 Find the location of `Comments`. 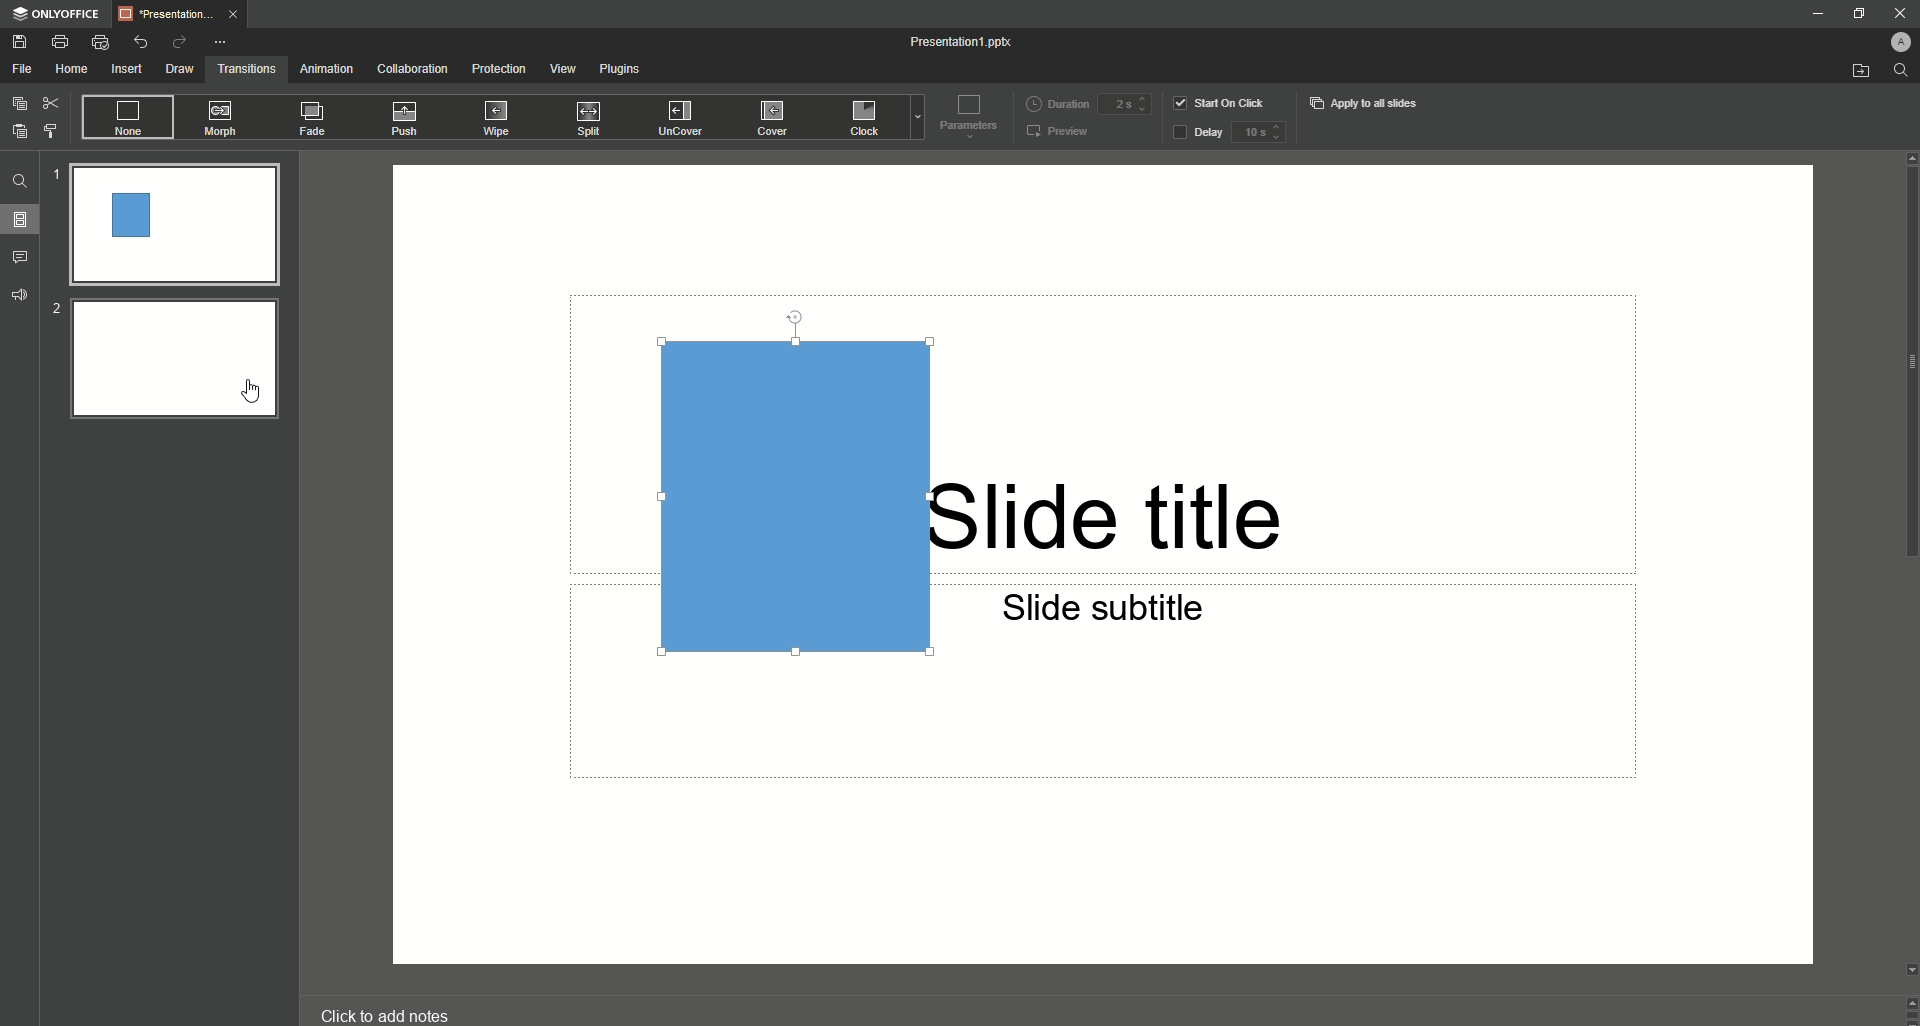

Comments is located at coordinates (25, 258).